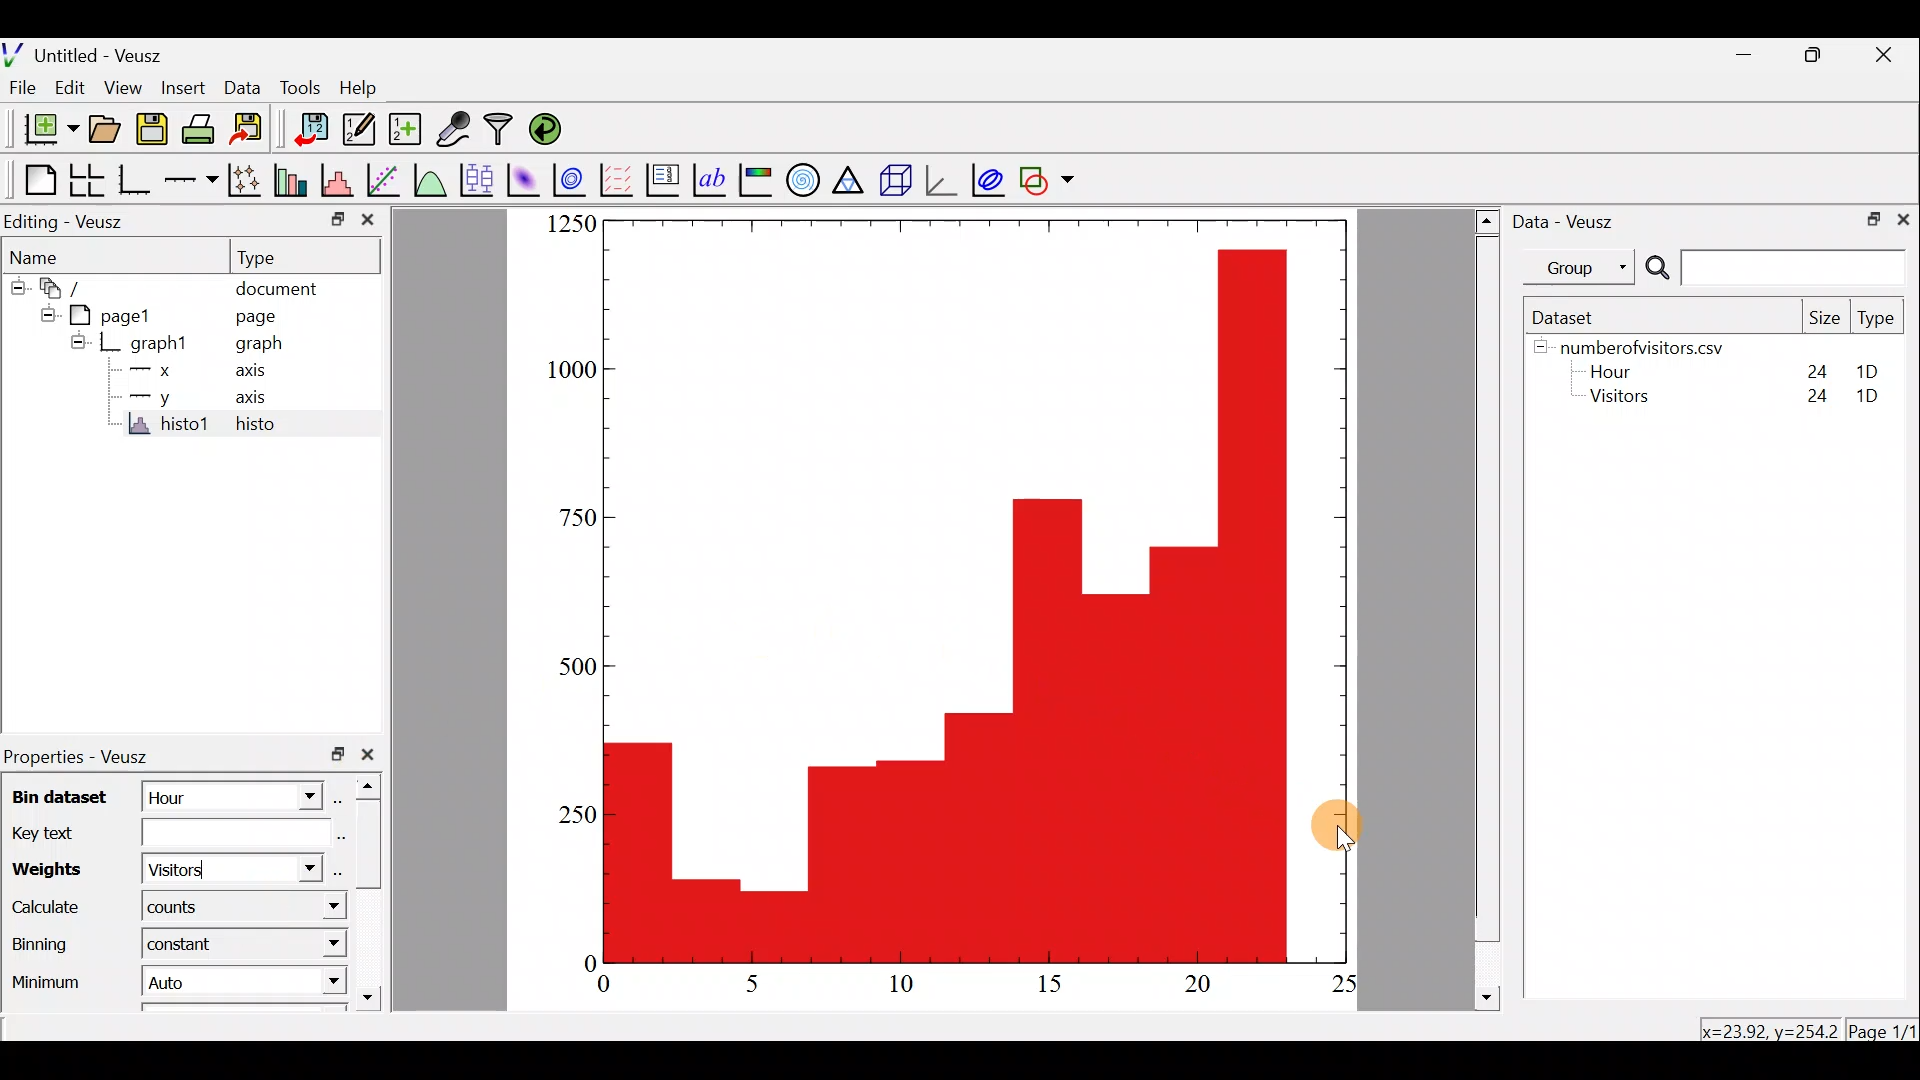 The height and width of the screenshot is (1080, 1920). I want to click on edit and enter new datasets, so click(359, 130).